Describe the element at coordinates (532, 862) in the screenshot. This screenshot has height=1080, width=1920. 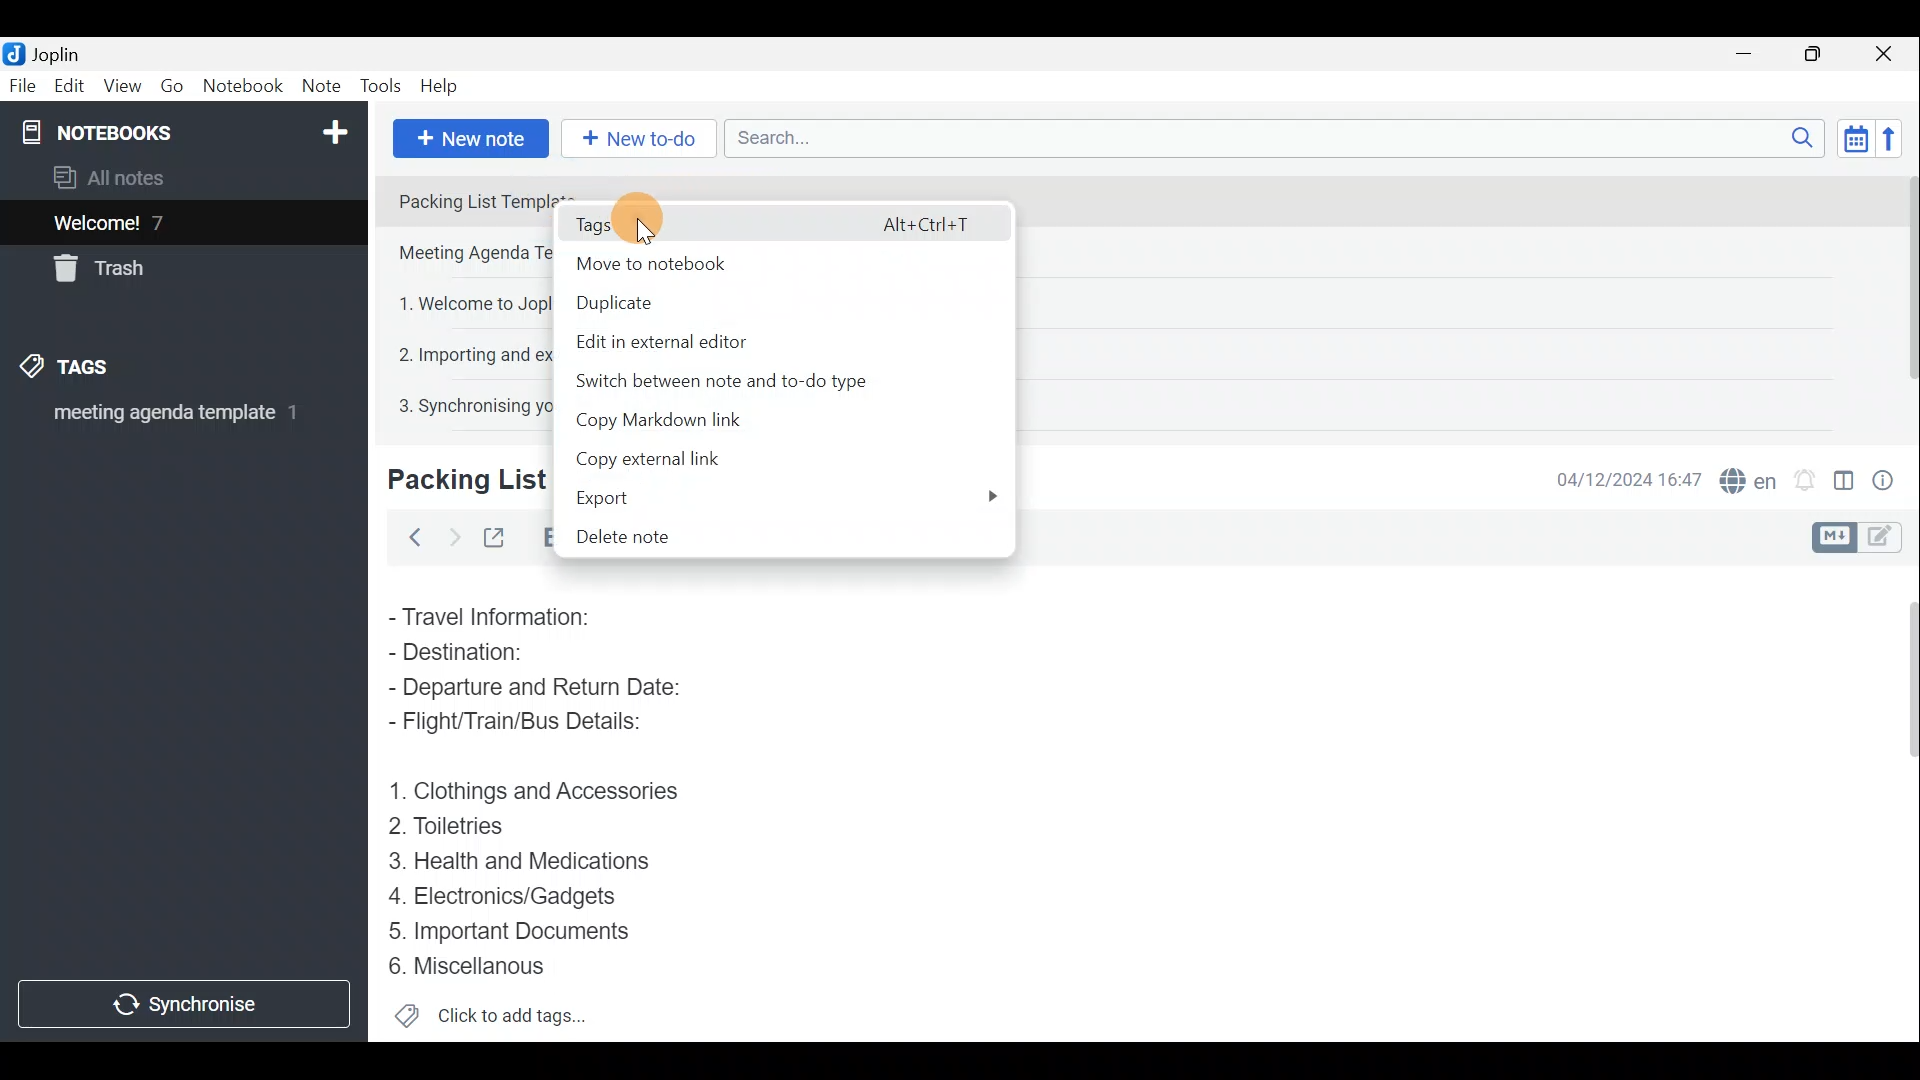
I see `Health and Medications` at that location.